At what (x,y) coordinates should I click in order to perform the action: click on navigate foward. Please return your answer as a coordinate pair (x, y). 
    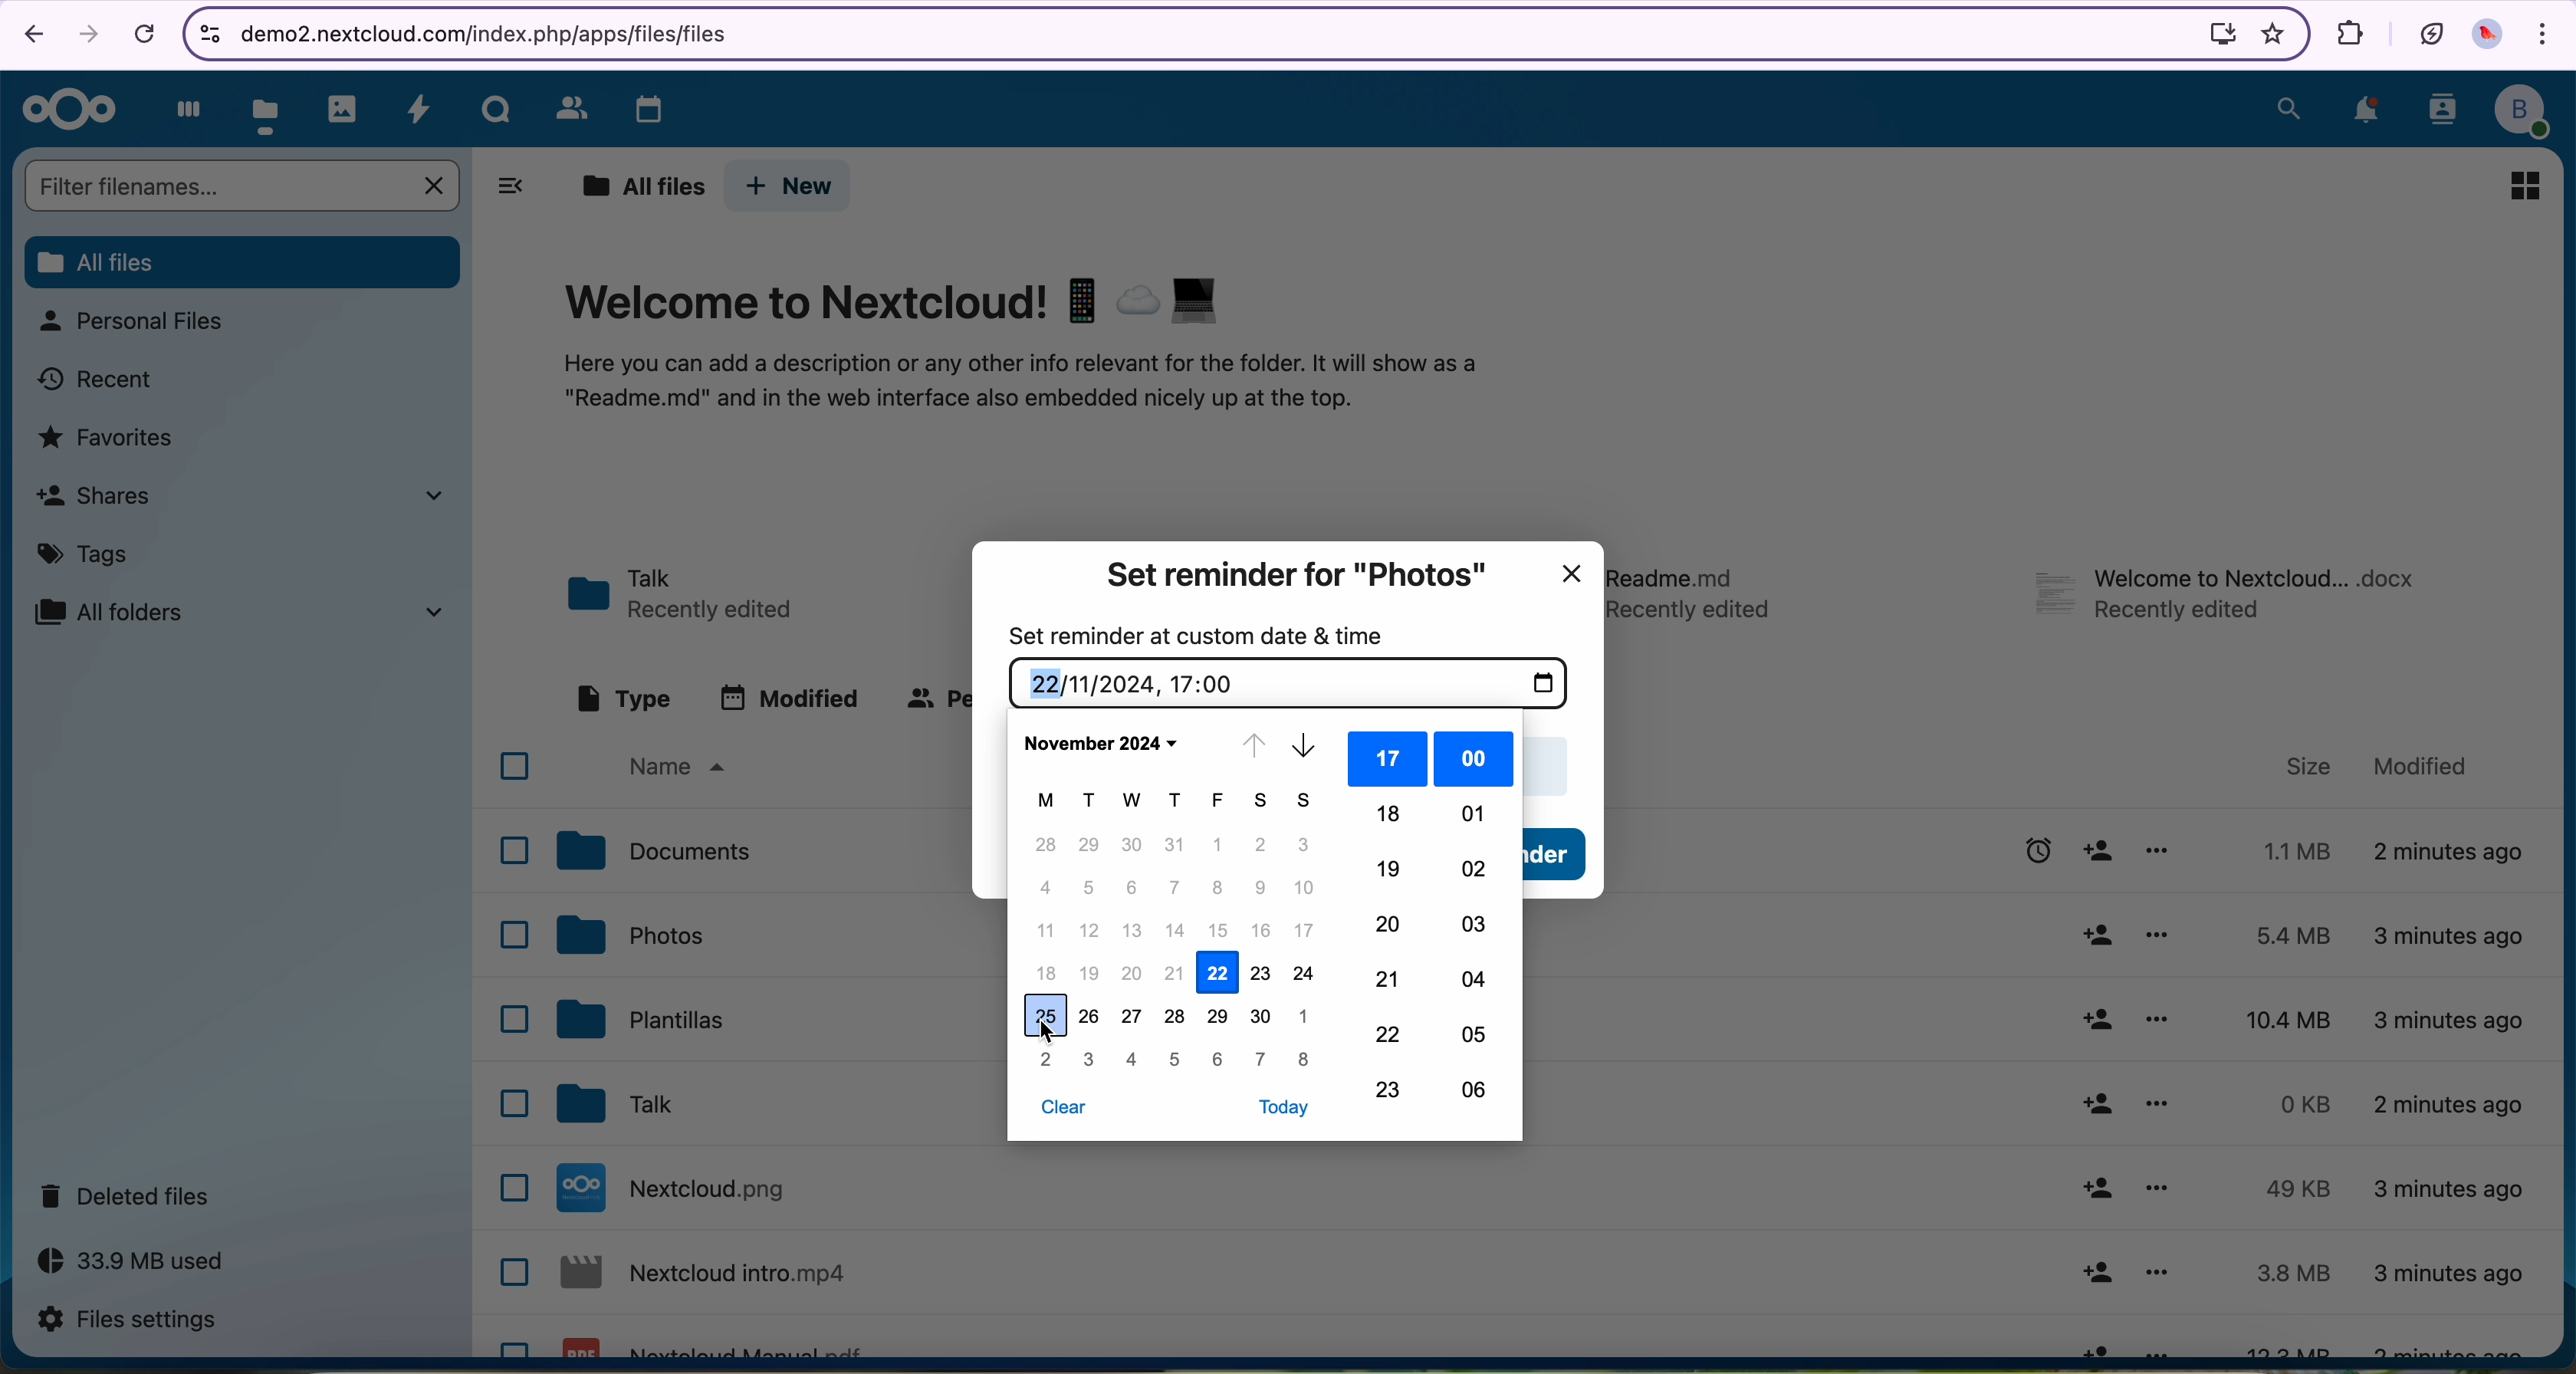
    Looking at the image, I should click on (87, 35).